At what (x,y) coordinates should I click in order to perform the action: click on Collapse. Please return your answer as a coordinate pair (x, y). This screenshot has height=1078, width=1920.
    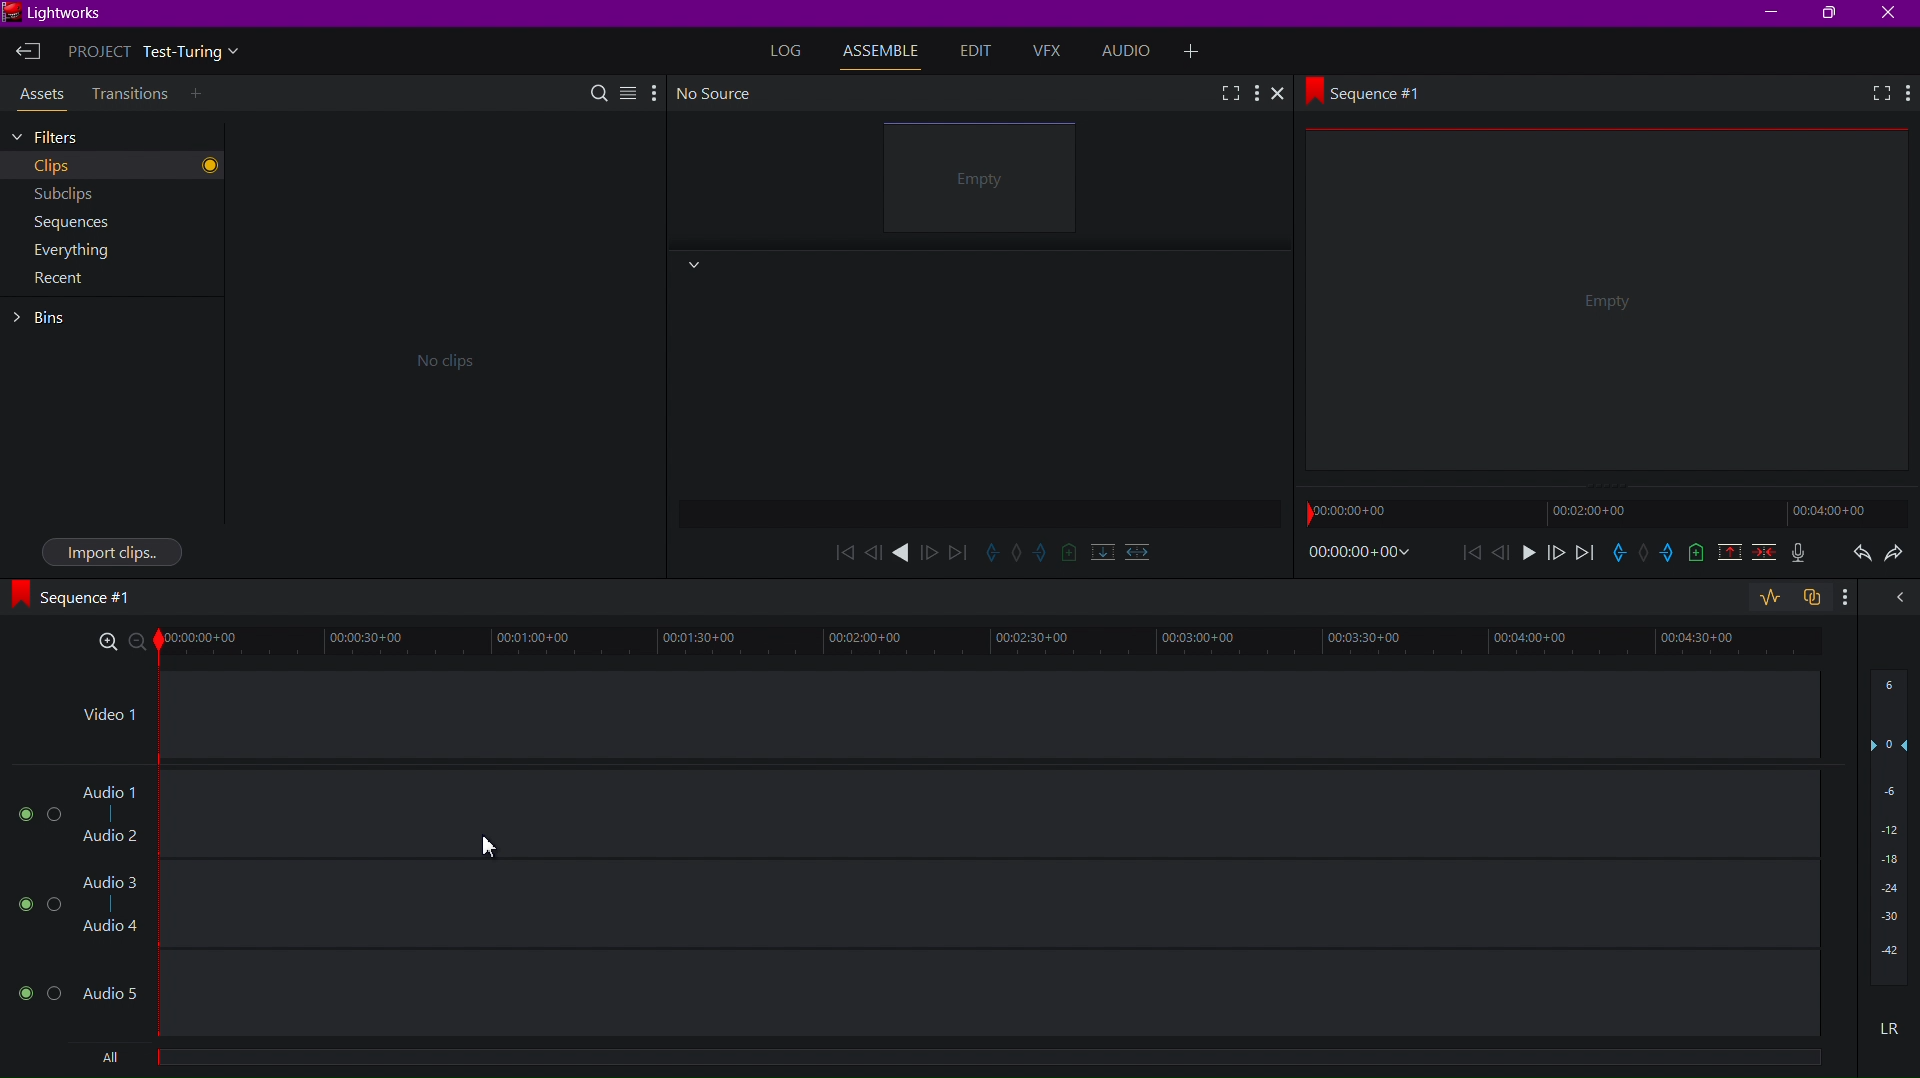
    Looking at the image, I should click on (692, 266).